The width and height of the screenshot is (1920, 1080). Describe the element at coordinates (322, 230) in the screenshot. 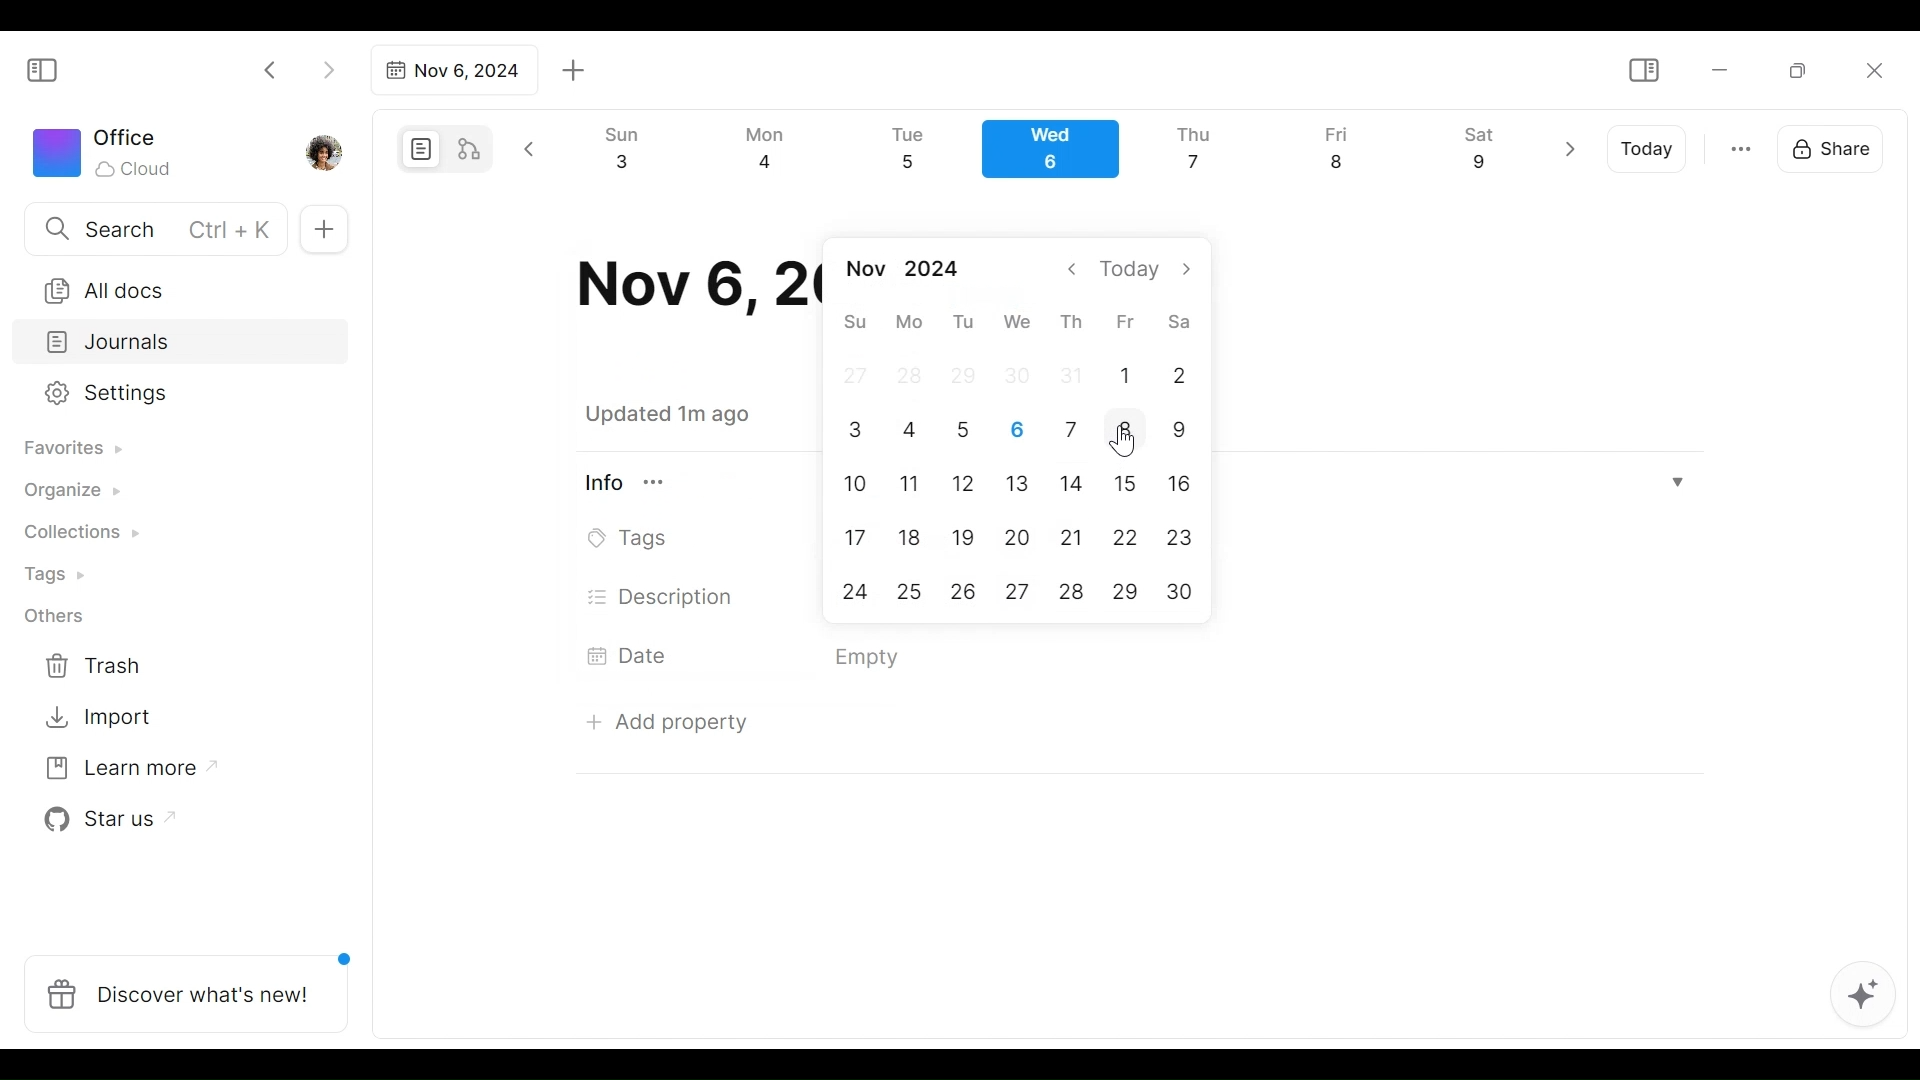

I see `Add new ` at that location.